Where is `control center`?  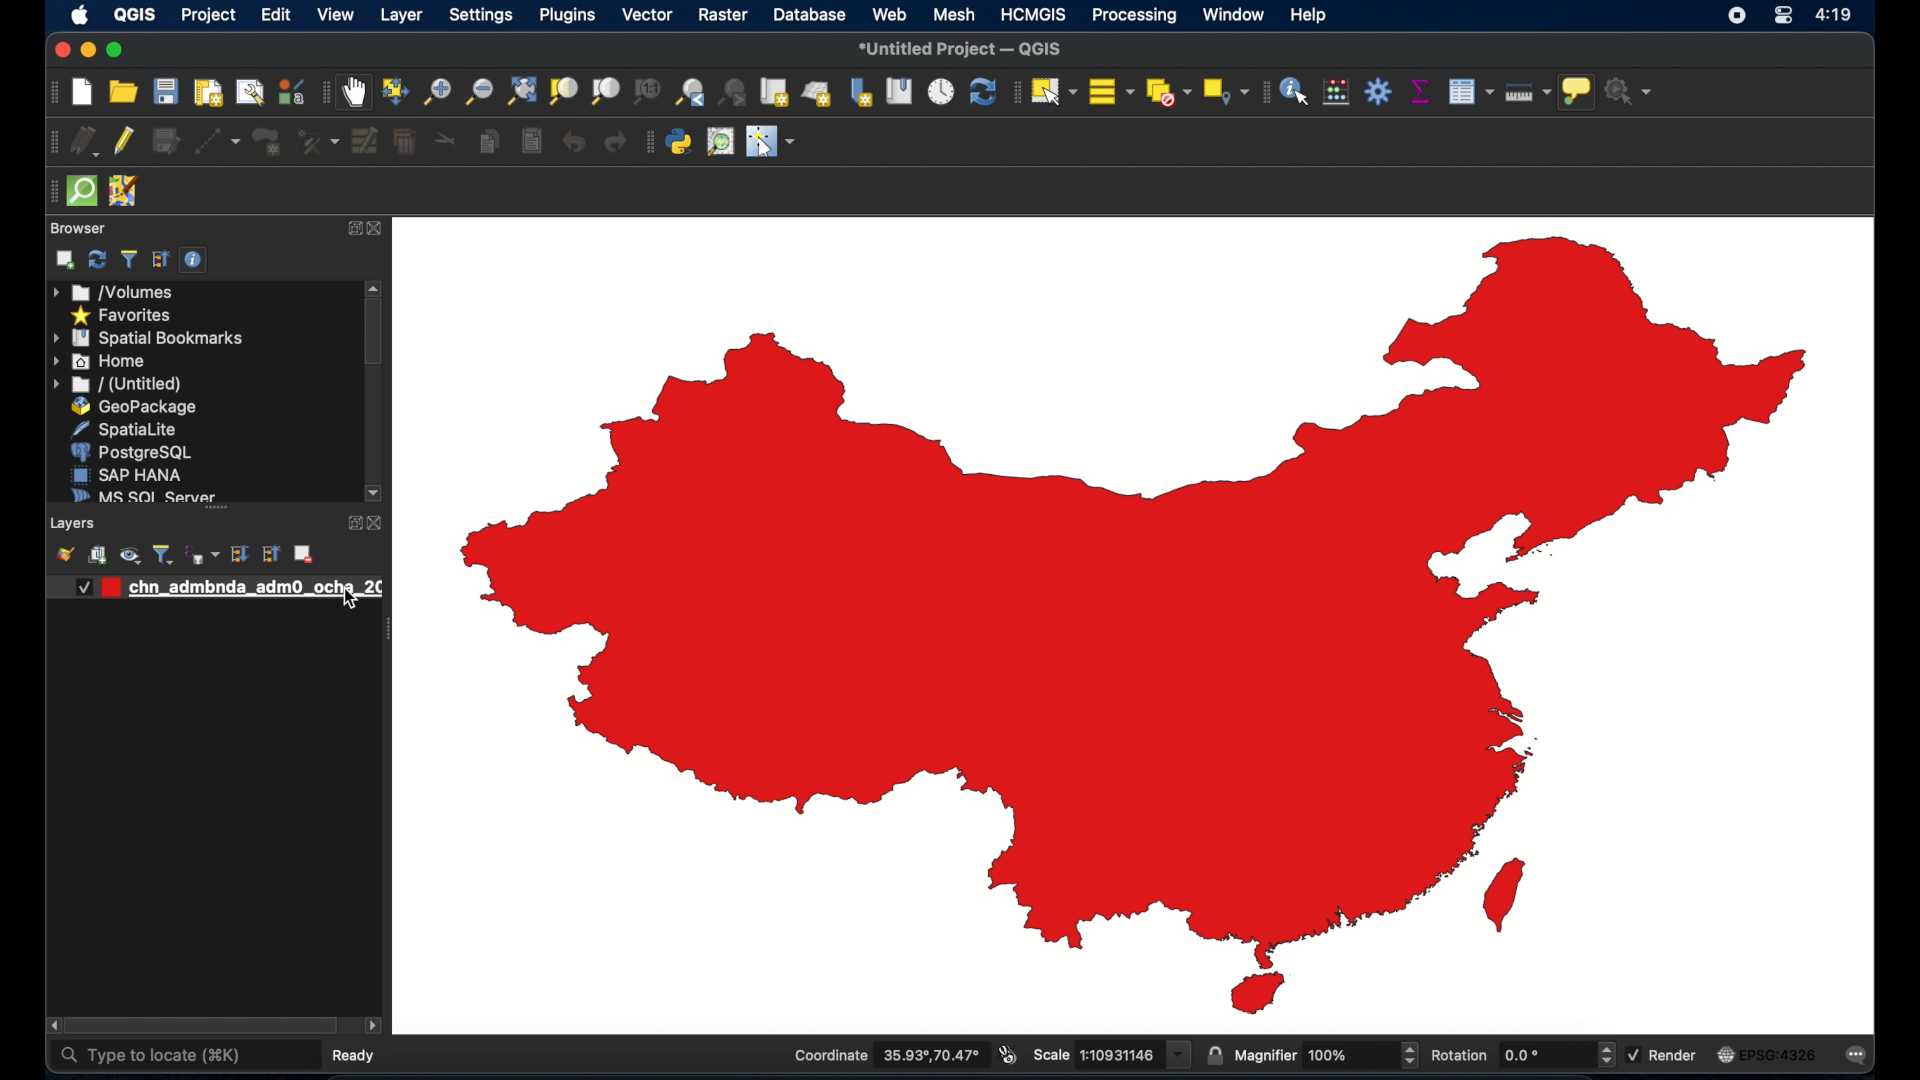 control center is located at coordinates (1783, 17).